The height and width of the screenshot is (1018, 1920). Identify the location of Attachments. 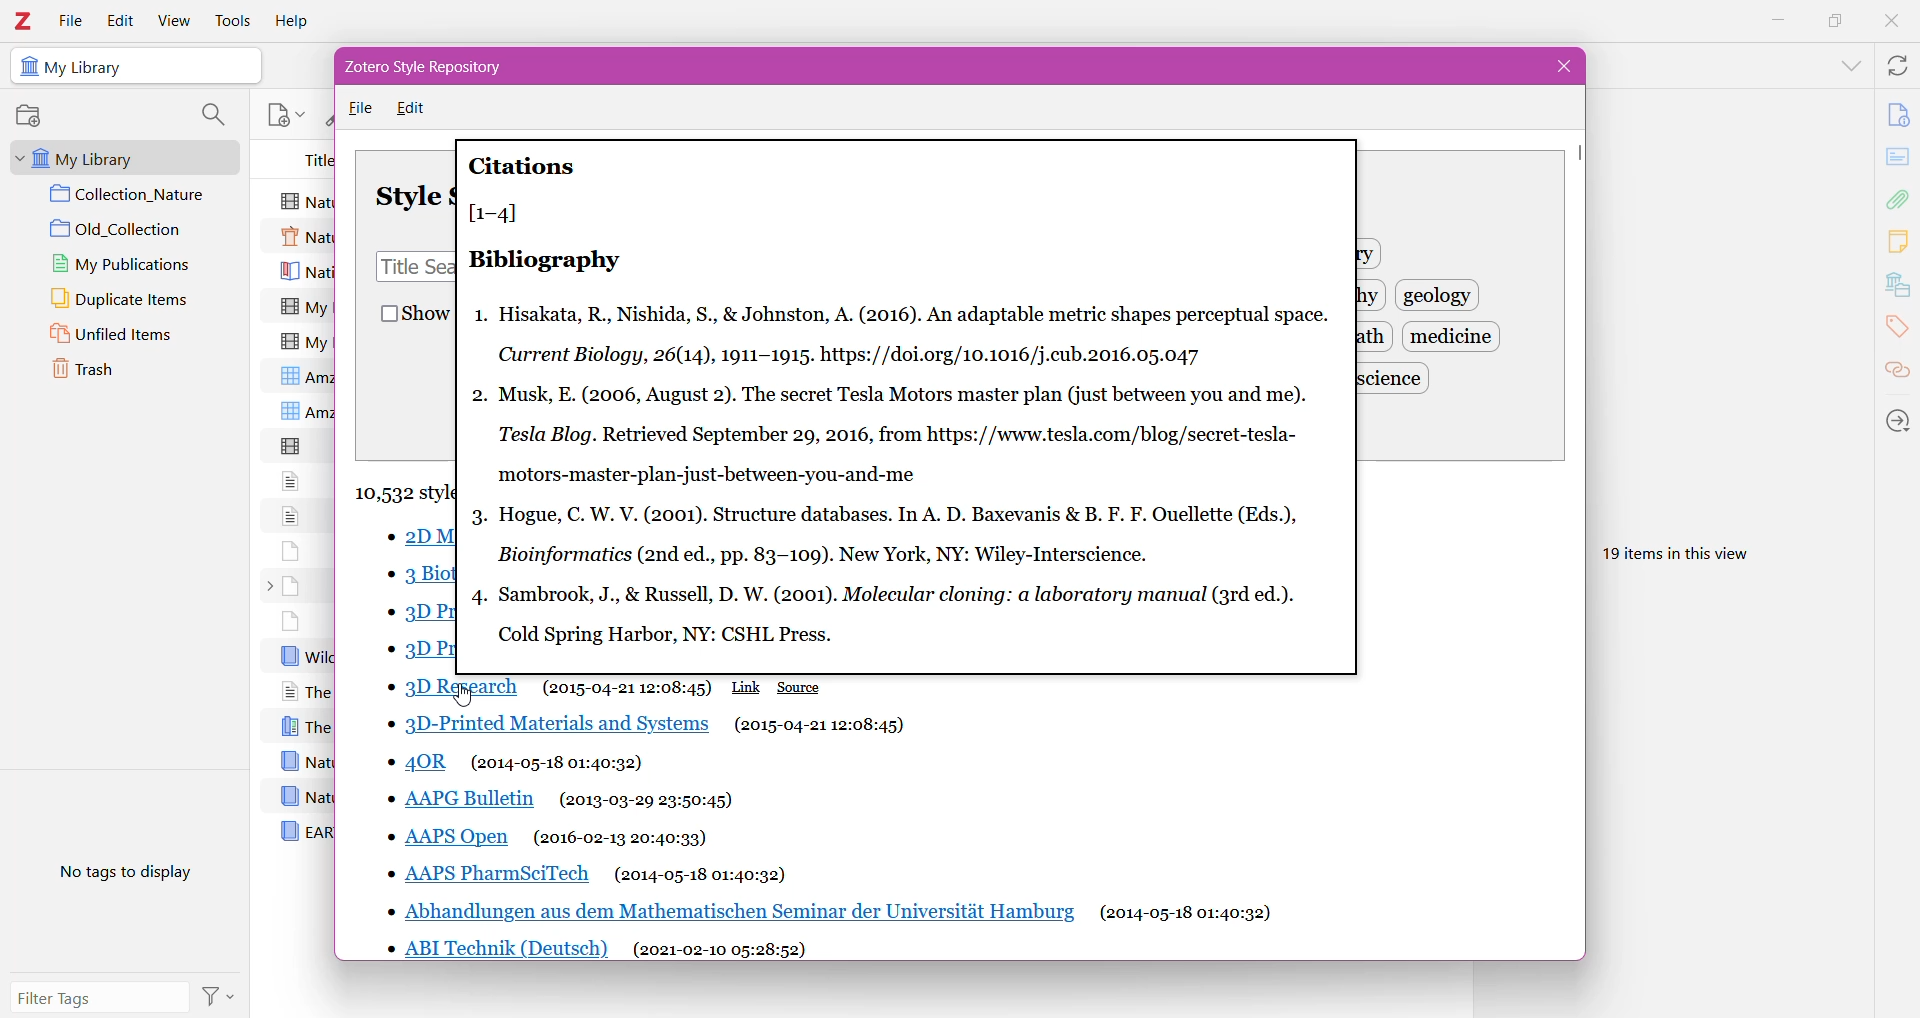
(1900, 198).